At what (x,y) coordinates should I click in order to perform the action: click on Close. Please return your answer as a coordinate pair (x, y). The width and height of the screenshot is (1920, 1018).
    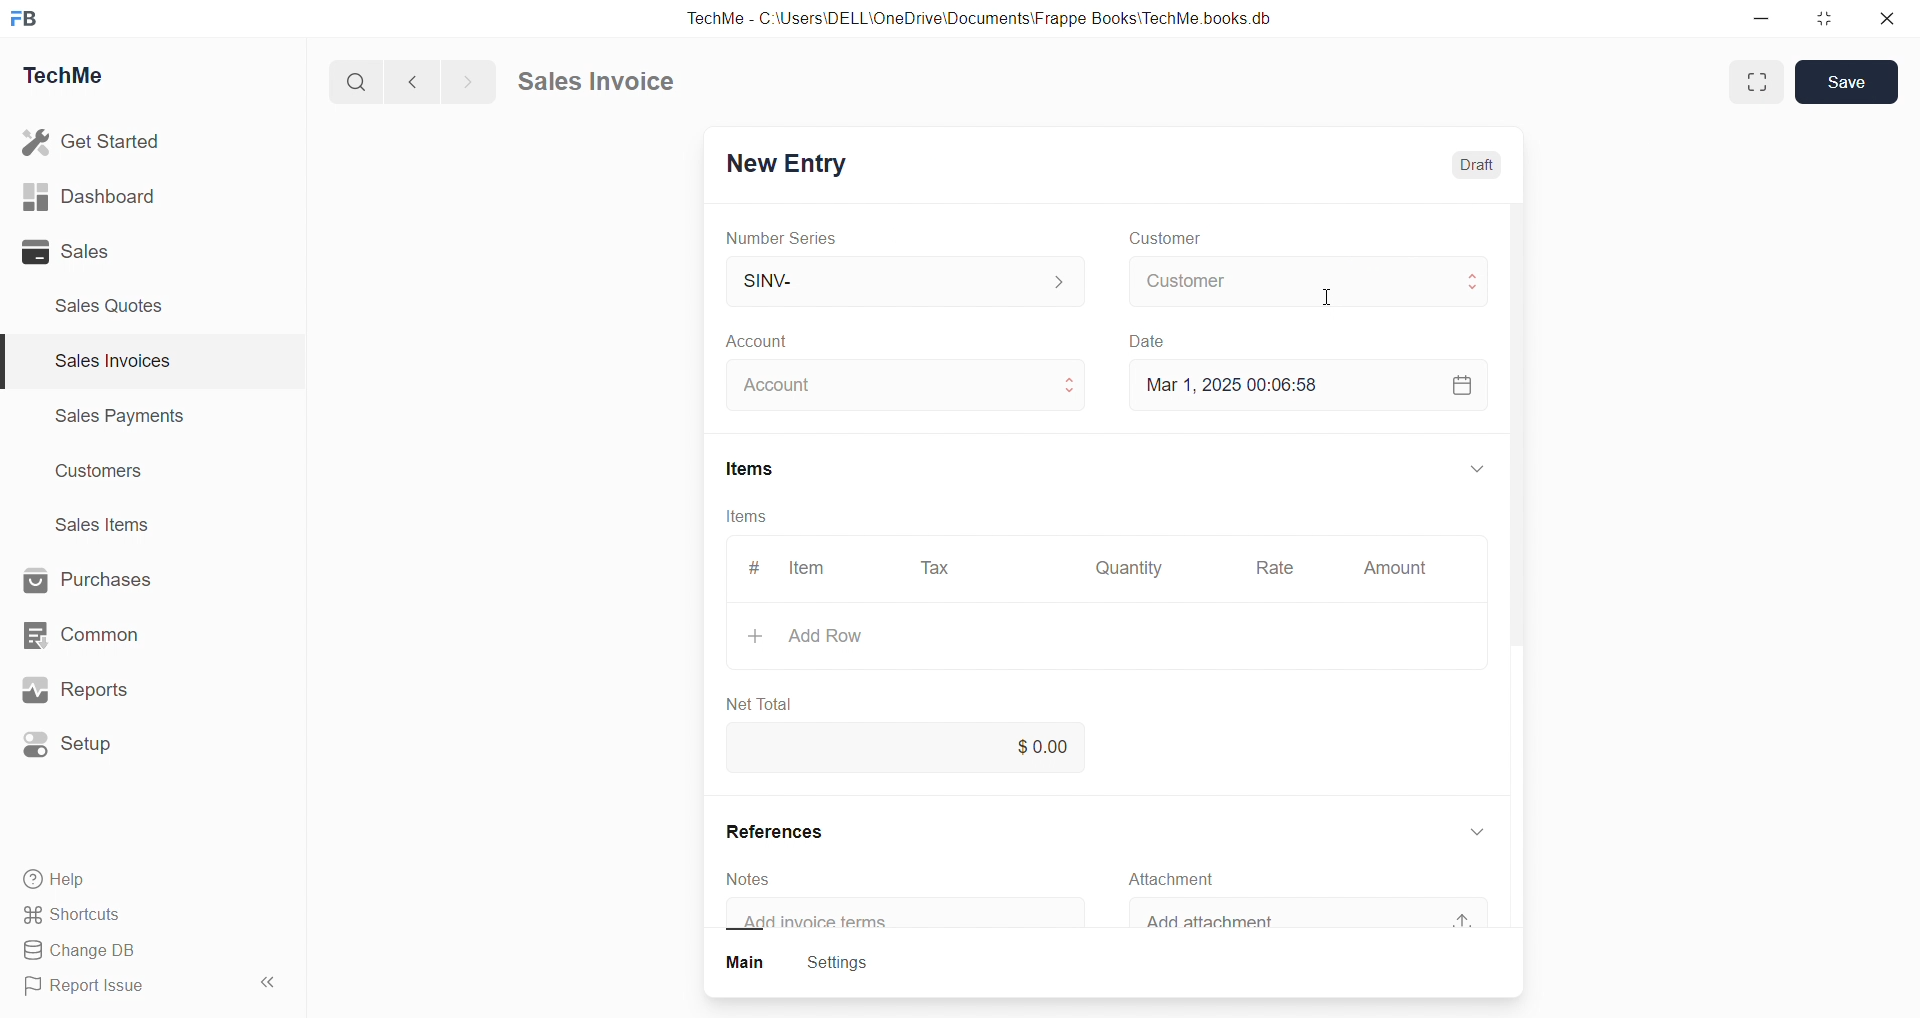
    Looking at the image, I should click on (1892, 23).